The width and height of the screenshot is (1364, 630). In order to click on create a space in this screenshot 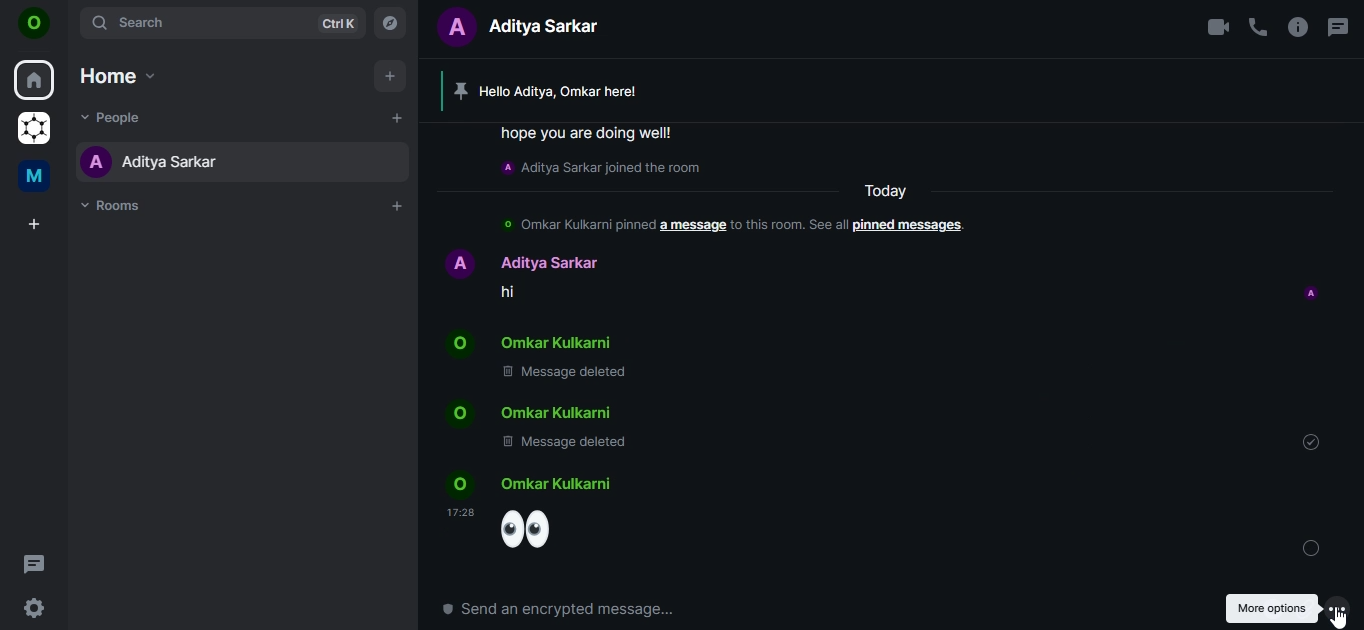, I will do `click(34, 225)`.